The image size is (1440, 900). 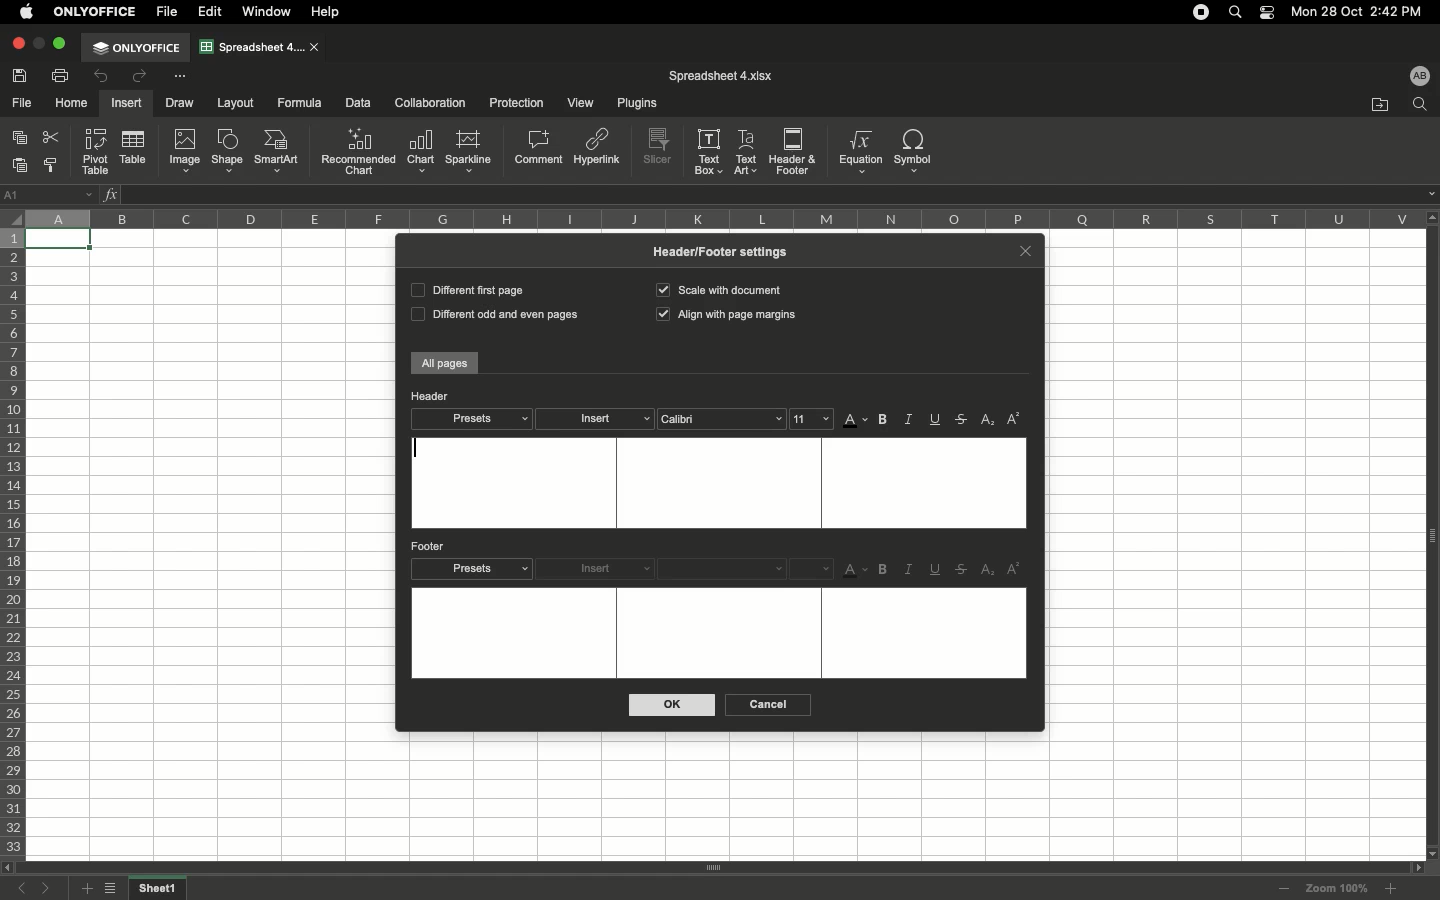 What do you see at coordinates (1419, 75) in the screenshot?
I see `User` at bounding box center [1419, 75].